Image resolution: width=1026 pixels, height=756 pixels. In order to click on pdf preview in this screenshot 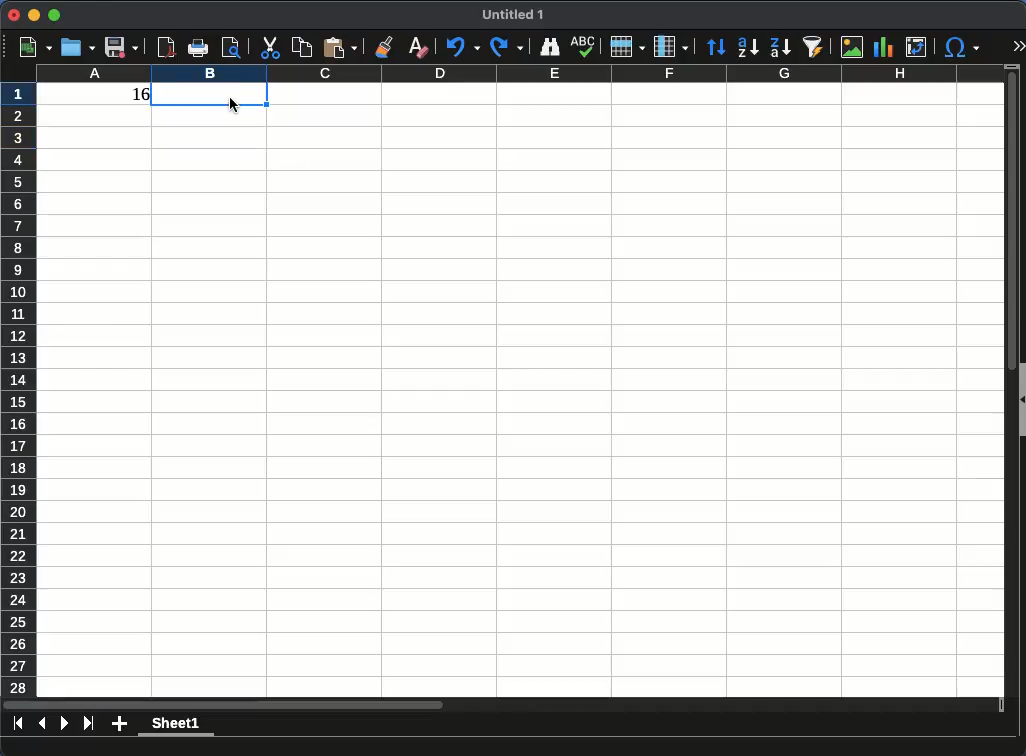, I will do `click(167, 47)`.